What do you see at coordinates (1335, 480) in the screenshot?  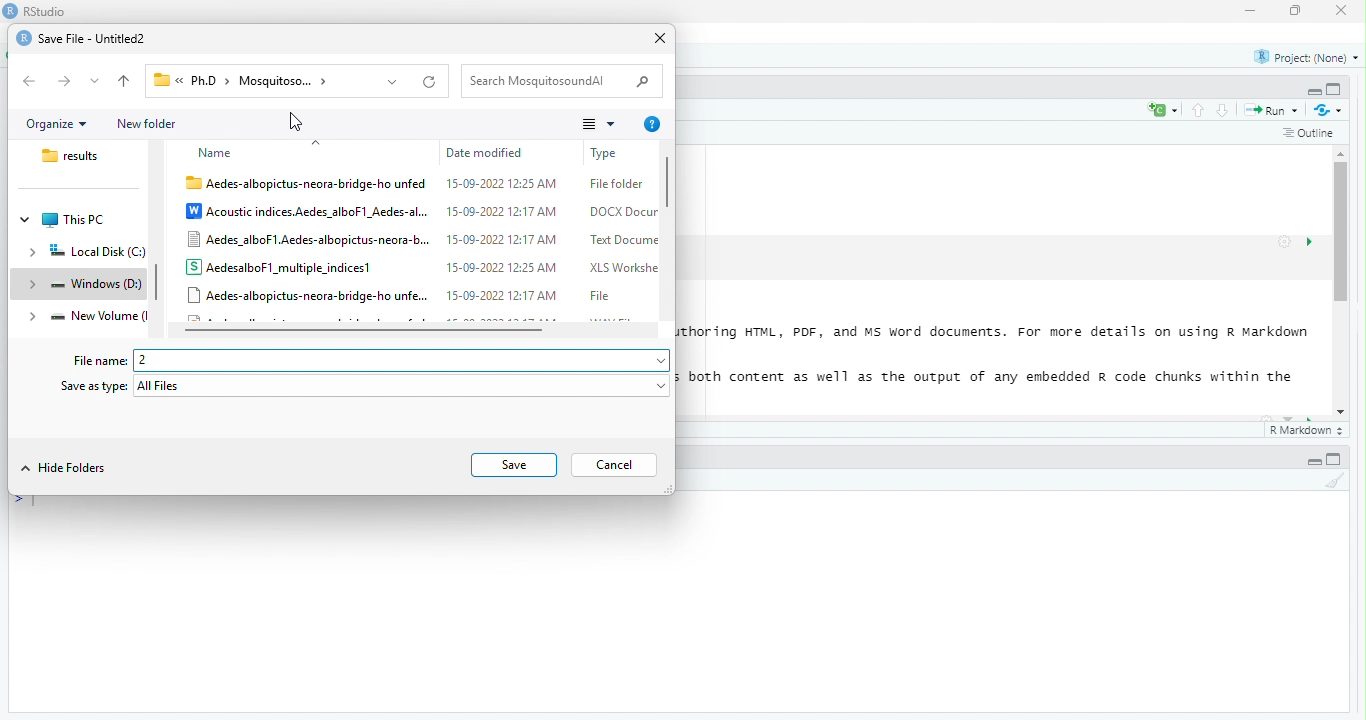 I see `clean` at bounding box center [1335, 480].